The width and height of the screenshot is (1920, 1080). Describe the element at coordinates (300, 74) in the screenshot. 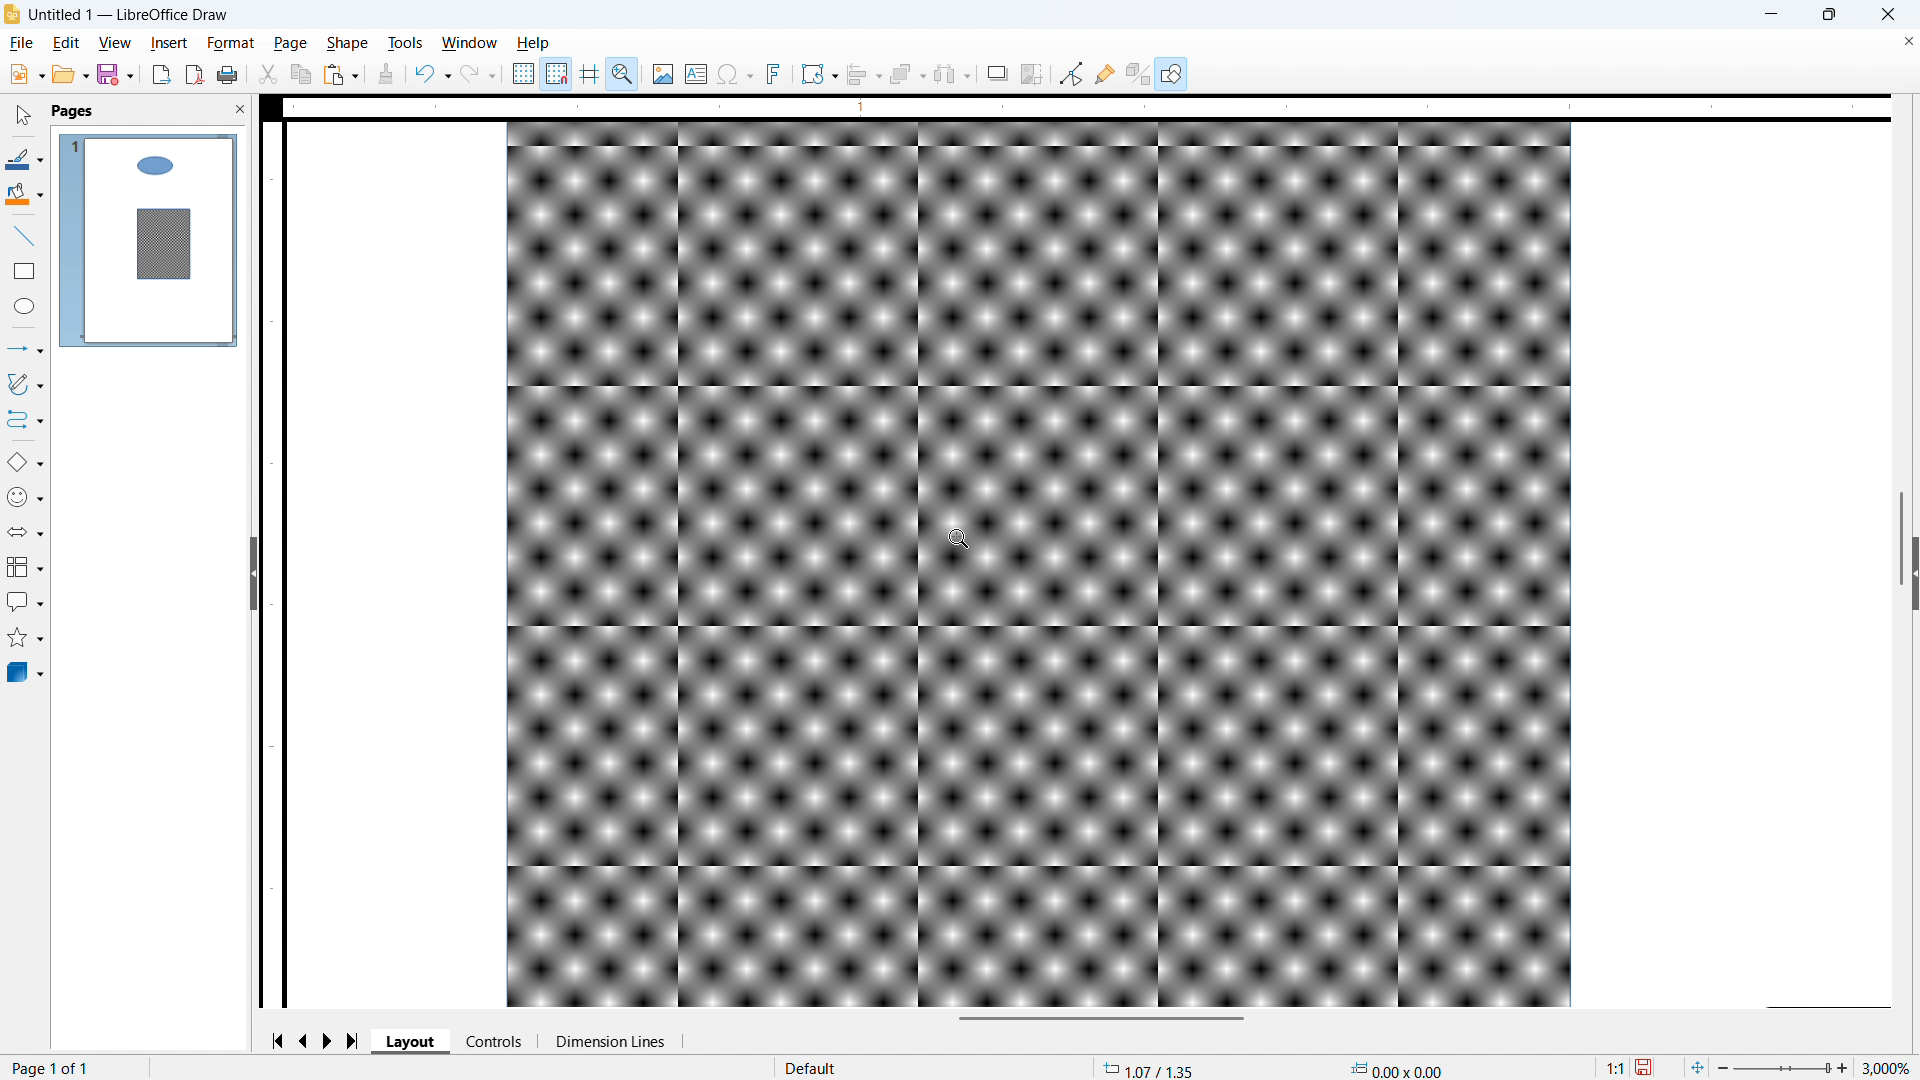

I see `Copy ` at that location.